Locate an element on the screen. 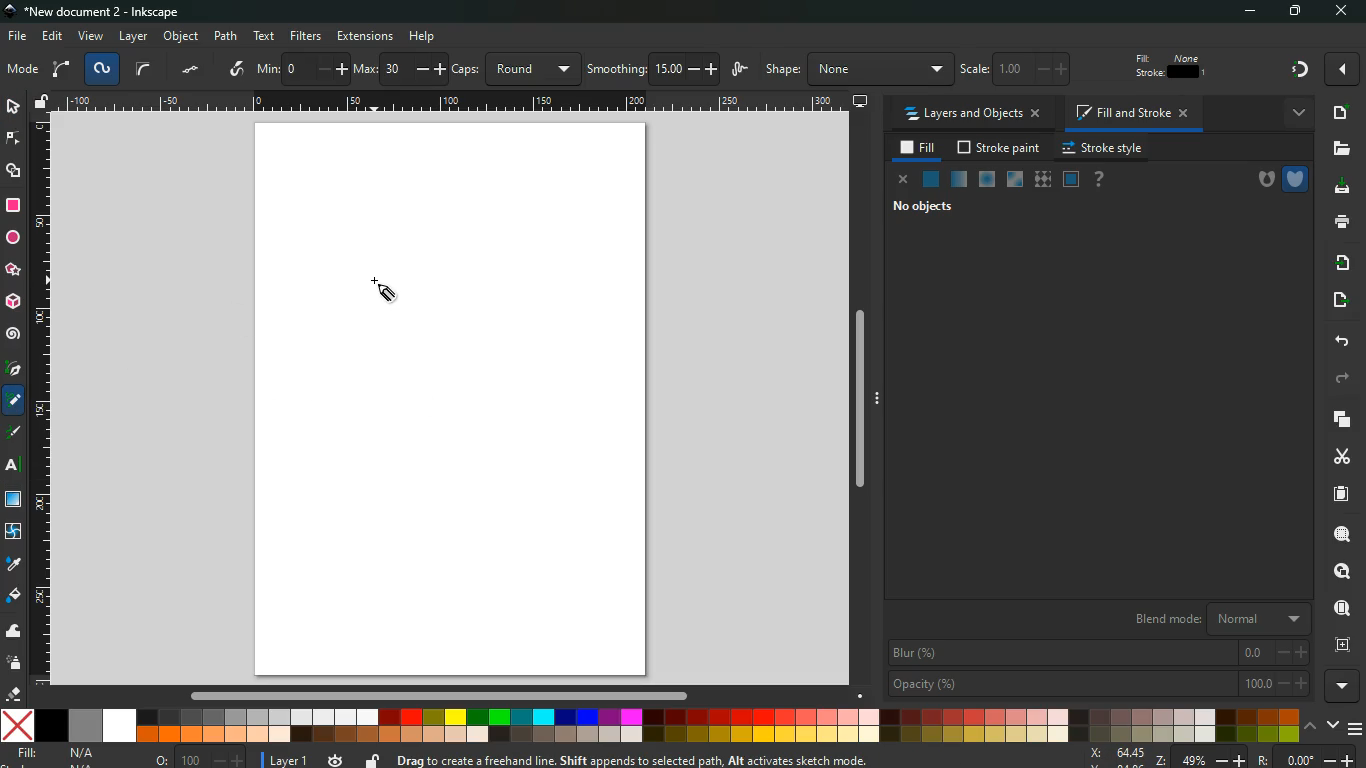 This screenshot has height=768, width=1366. path is located at coordinates (226, 35).